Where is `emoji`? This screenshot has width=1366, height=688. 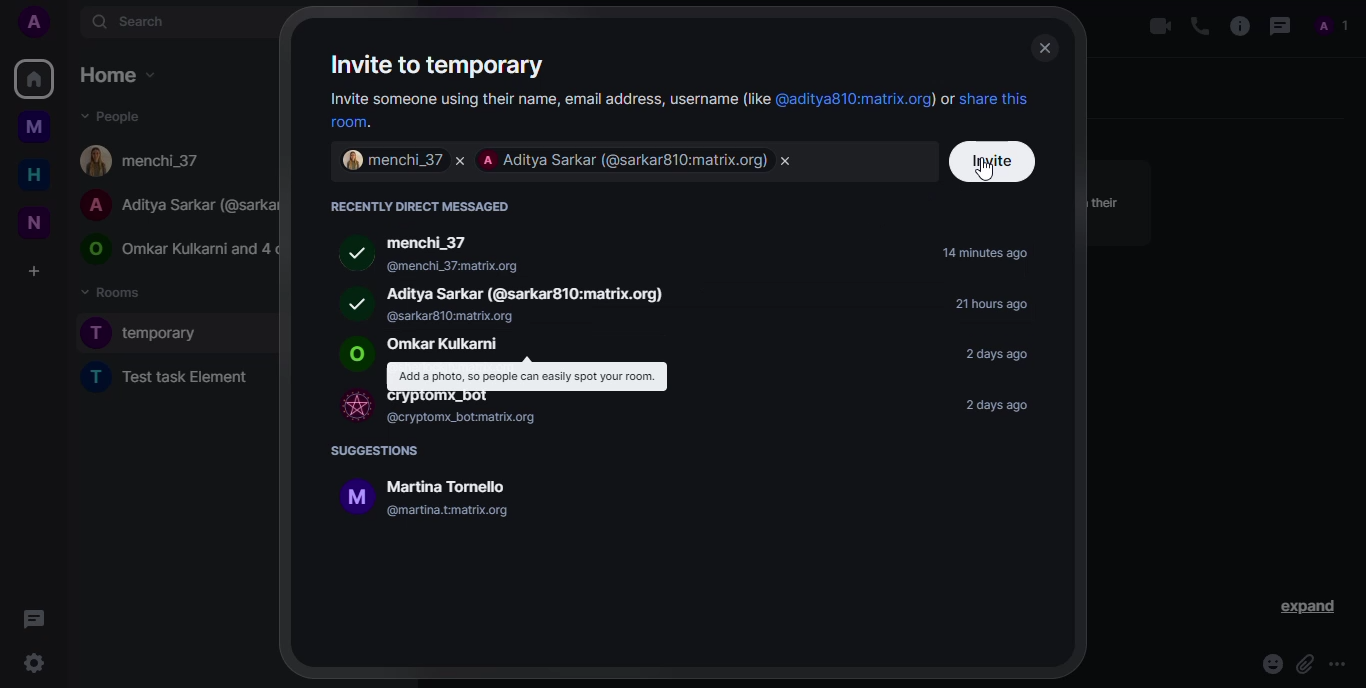
emoji is located at coordinates (1268, 664).